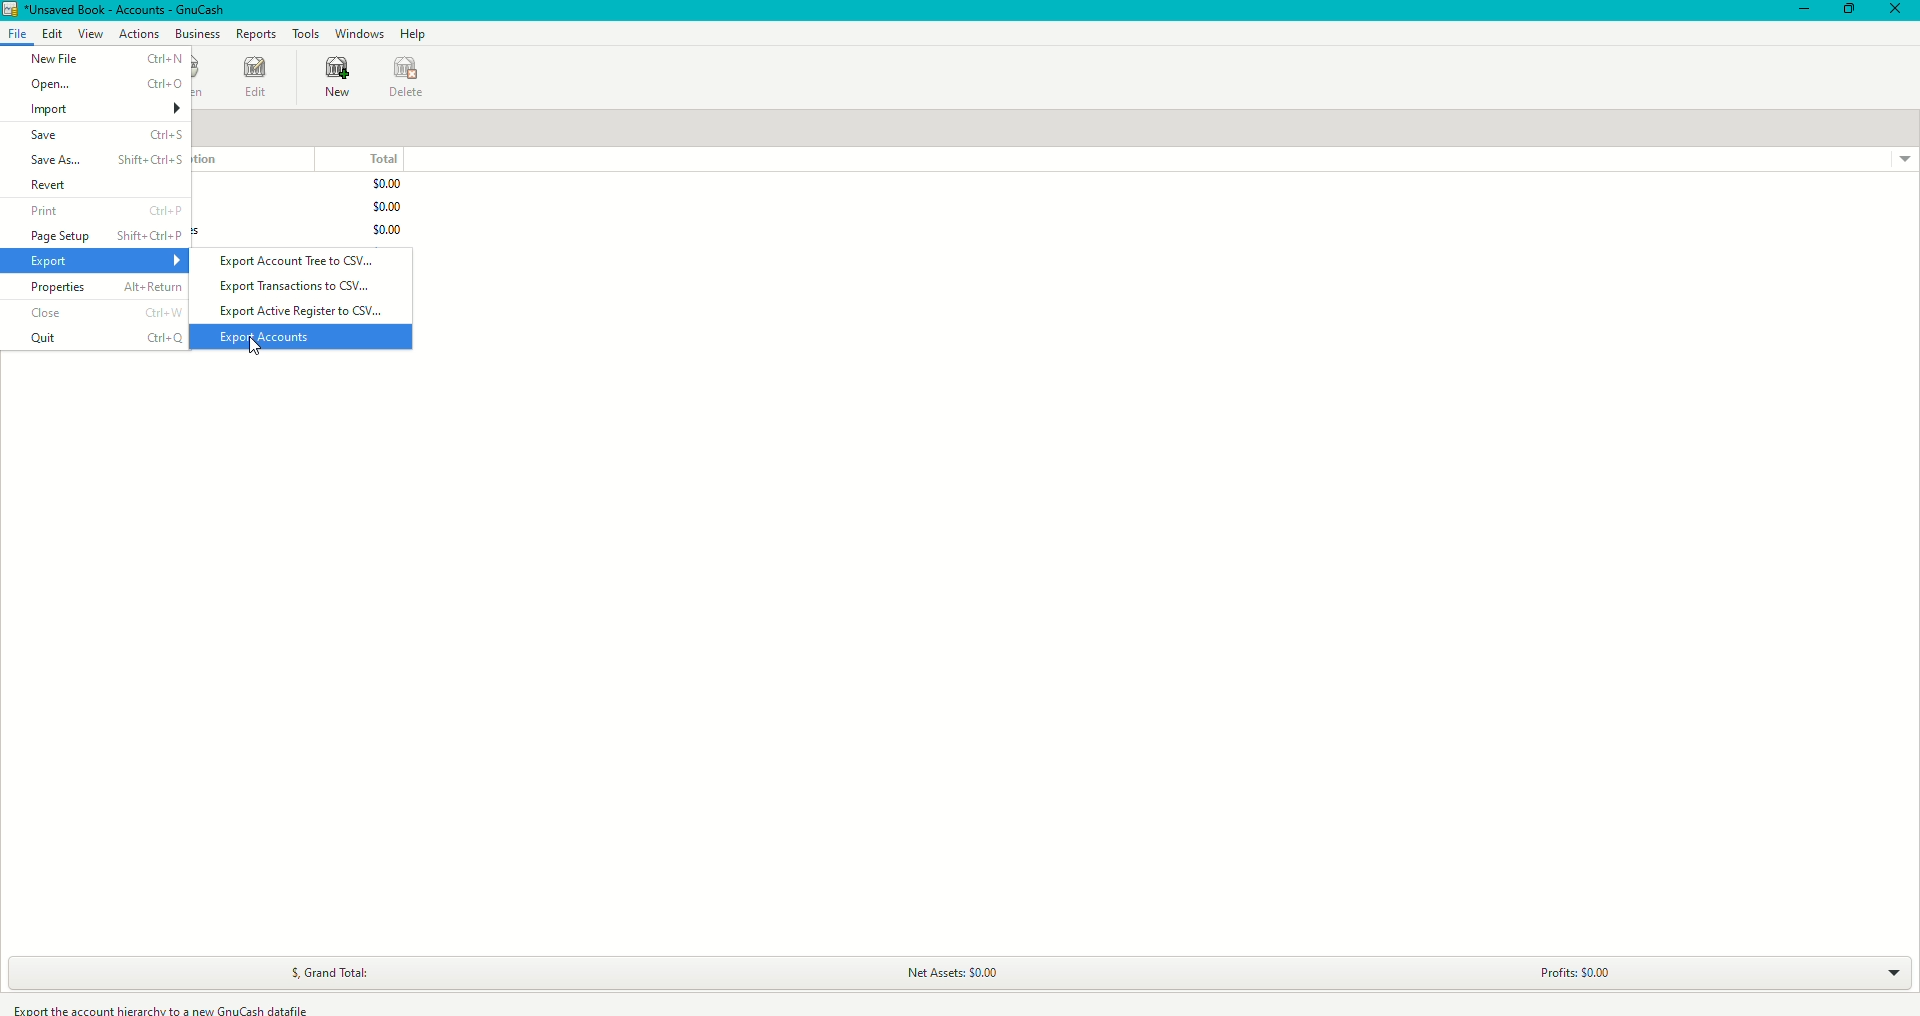 The height and width of the screenshot is (1016, 1920). What do you see at coordinates (106, 212) in the screenshot?
I see `Print` at bounding box center [106, 212].